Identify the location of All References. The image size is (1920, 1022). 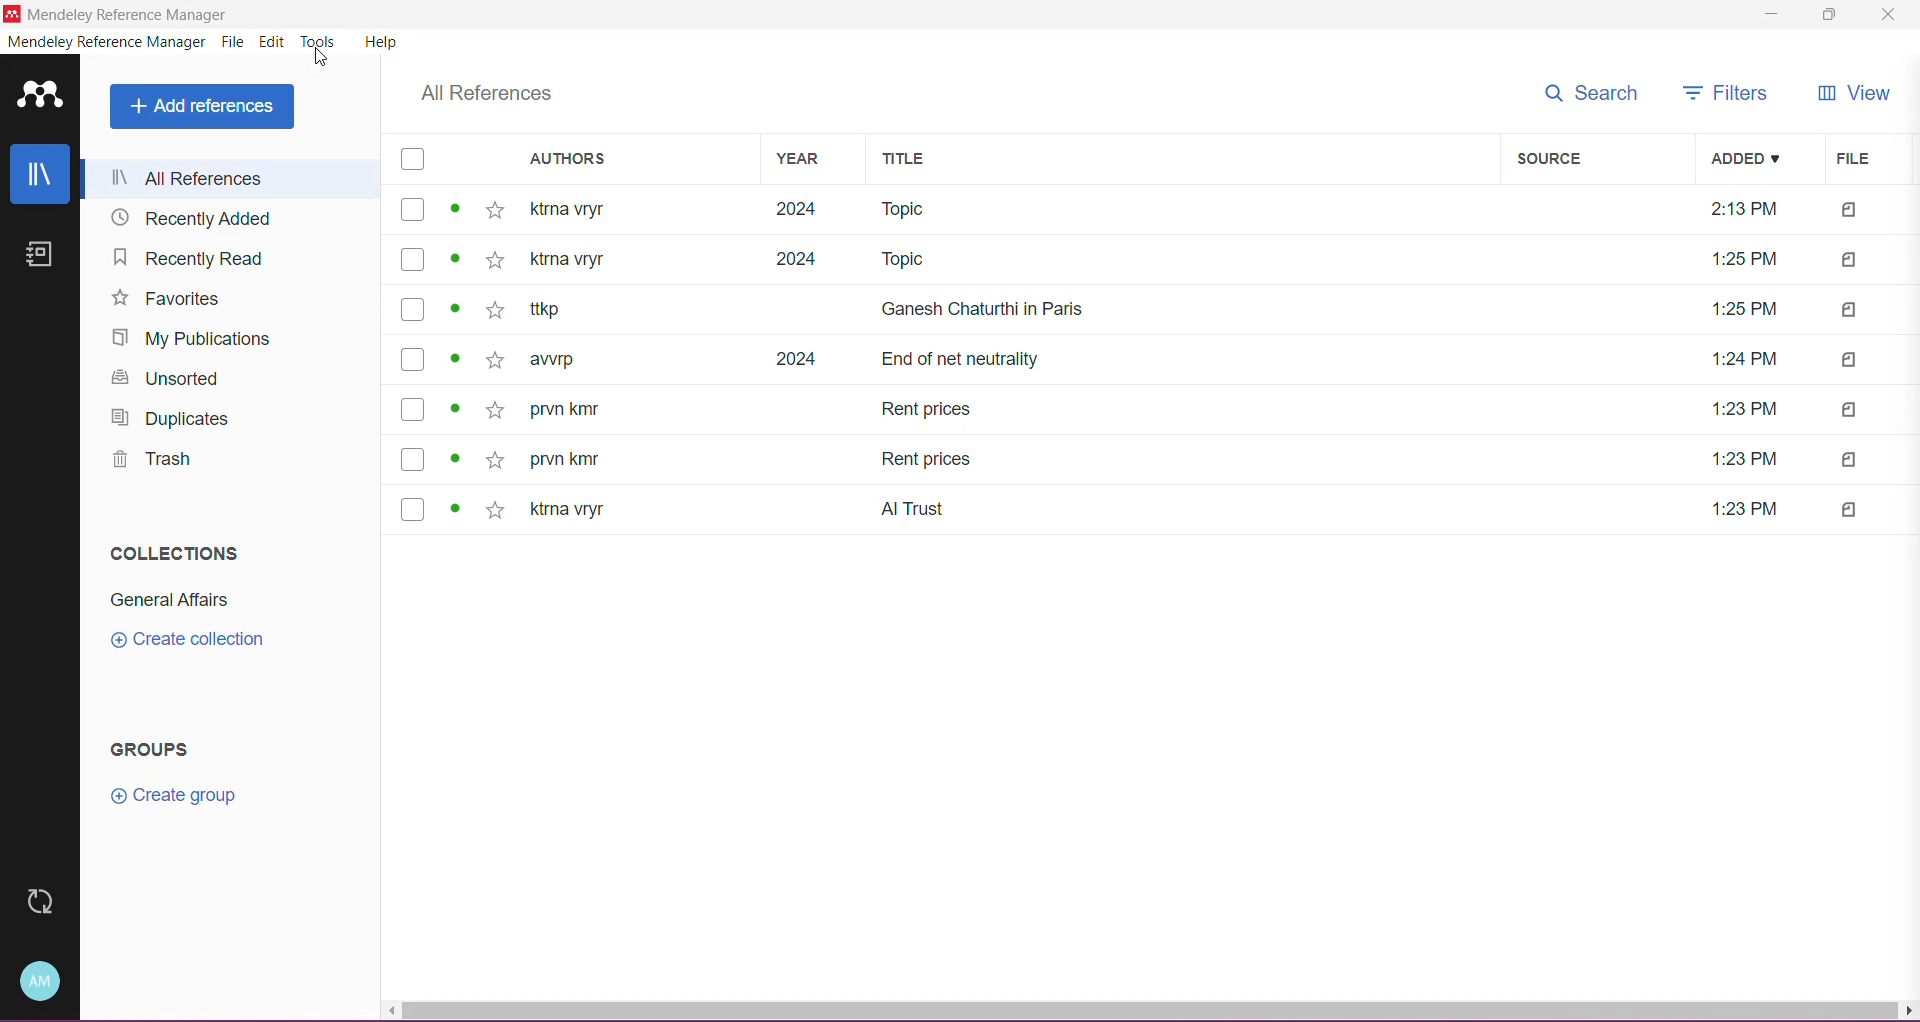
(489, 95).